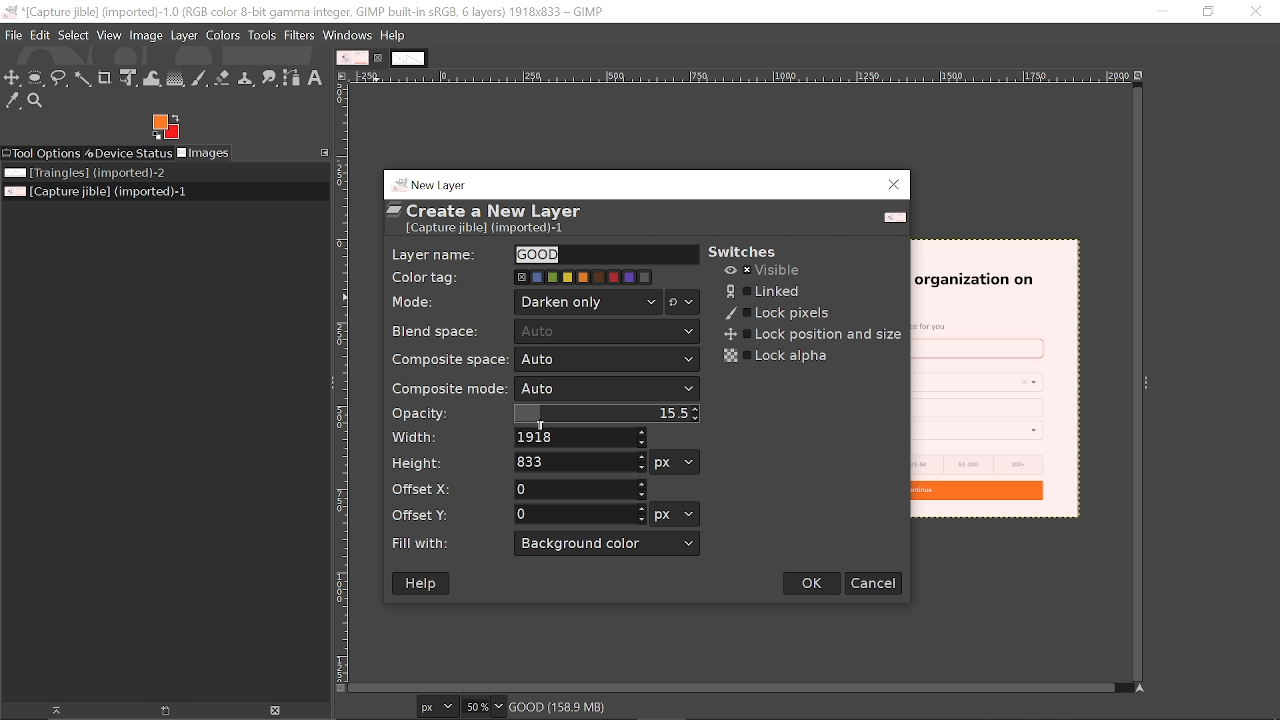 The width and height of the screenshot is (1280, 720). What do you see at coordinates (445, 388) in the screenshot?
I see `Composite mode:` at bounding box center [445, 388].